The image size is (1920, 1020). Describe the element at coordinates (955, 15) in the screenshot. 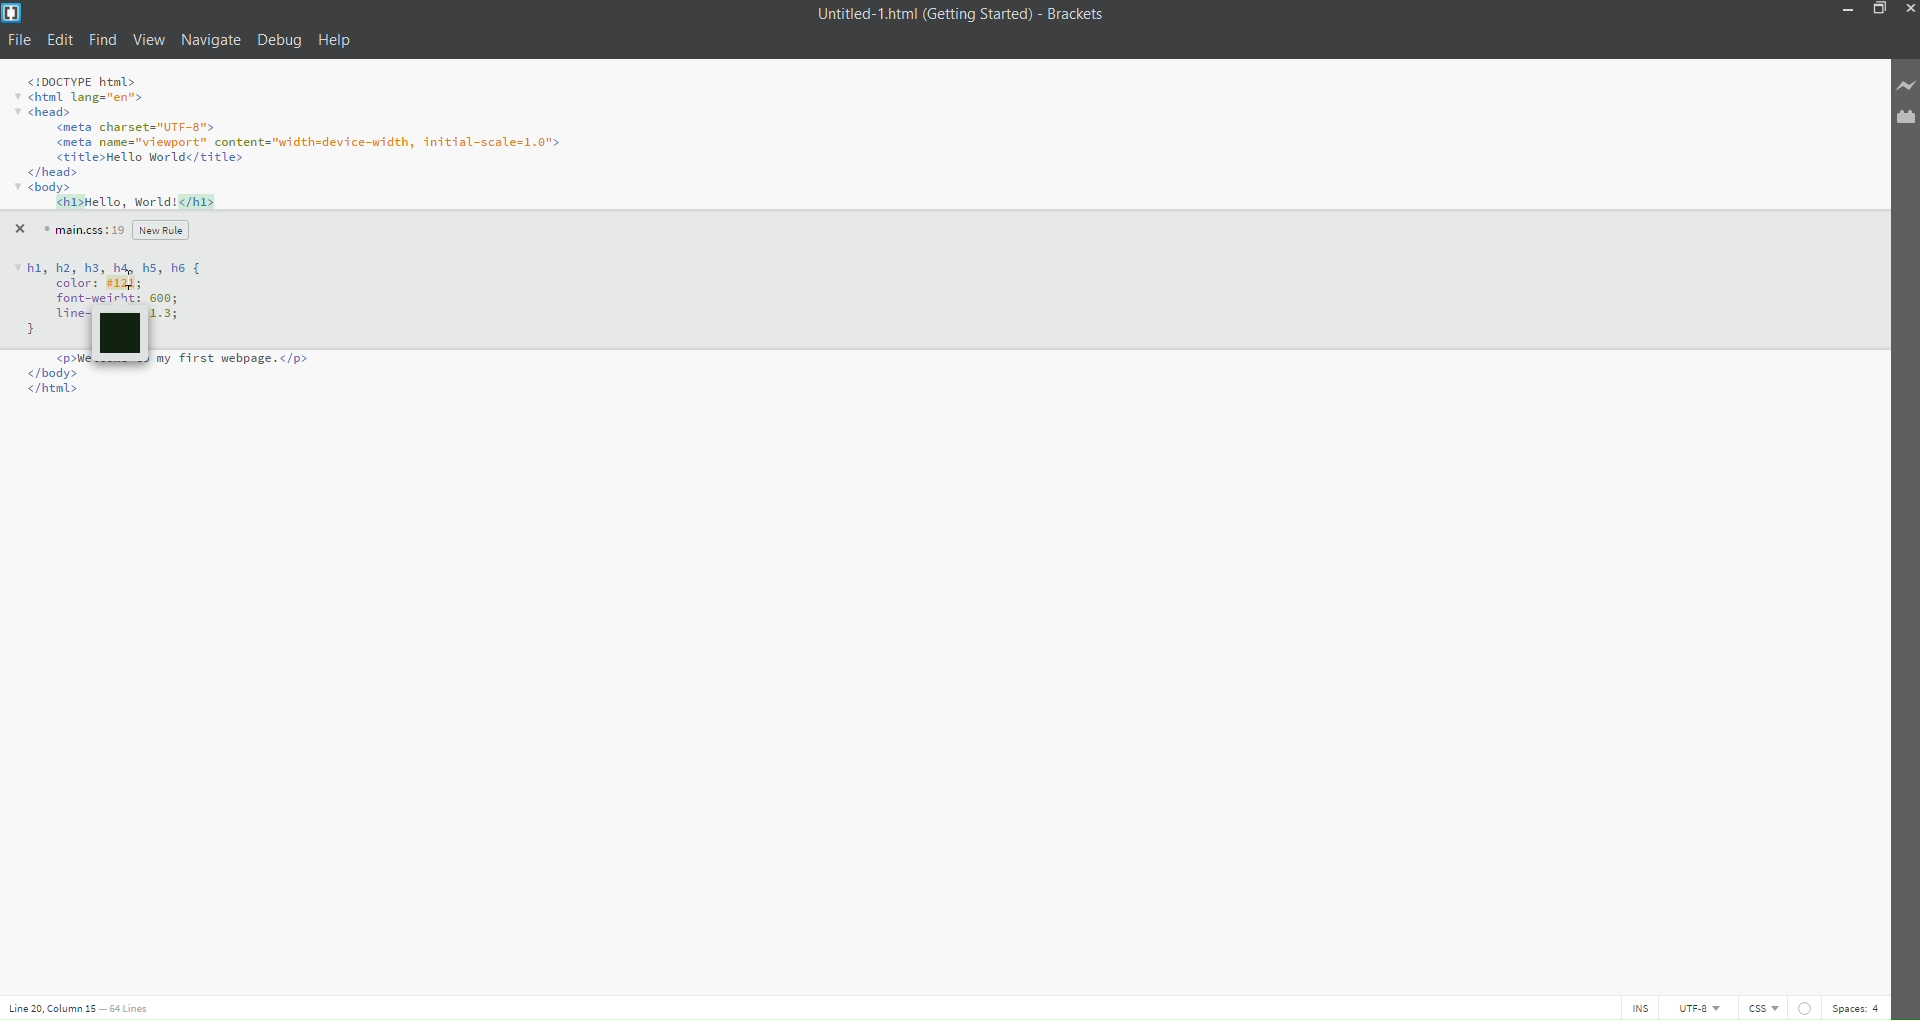

I see `title` at that location.